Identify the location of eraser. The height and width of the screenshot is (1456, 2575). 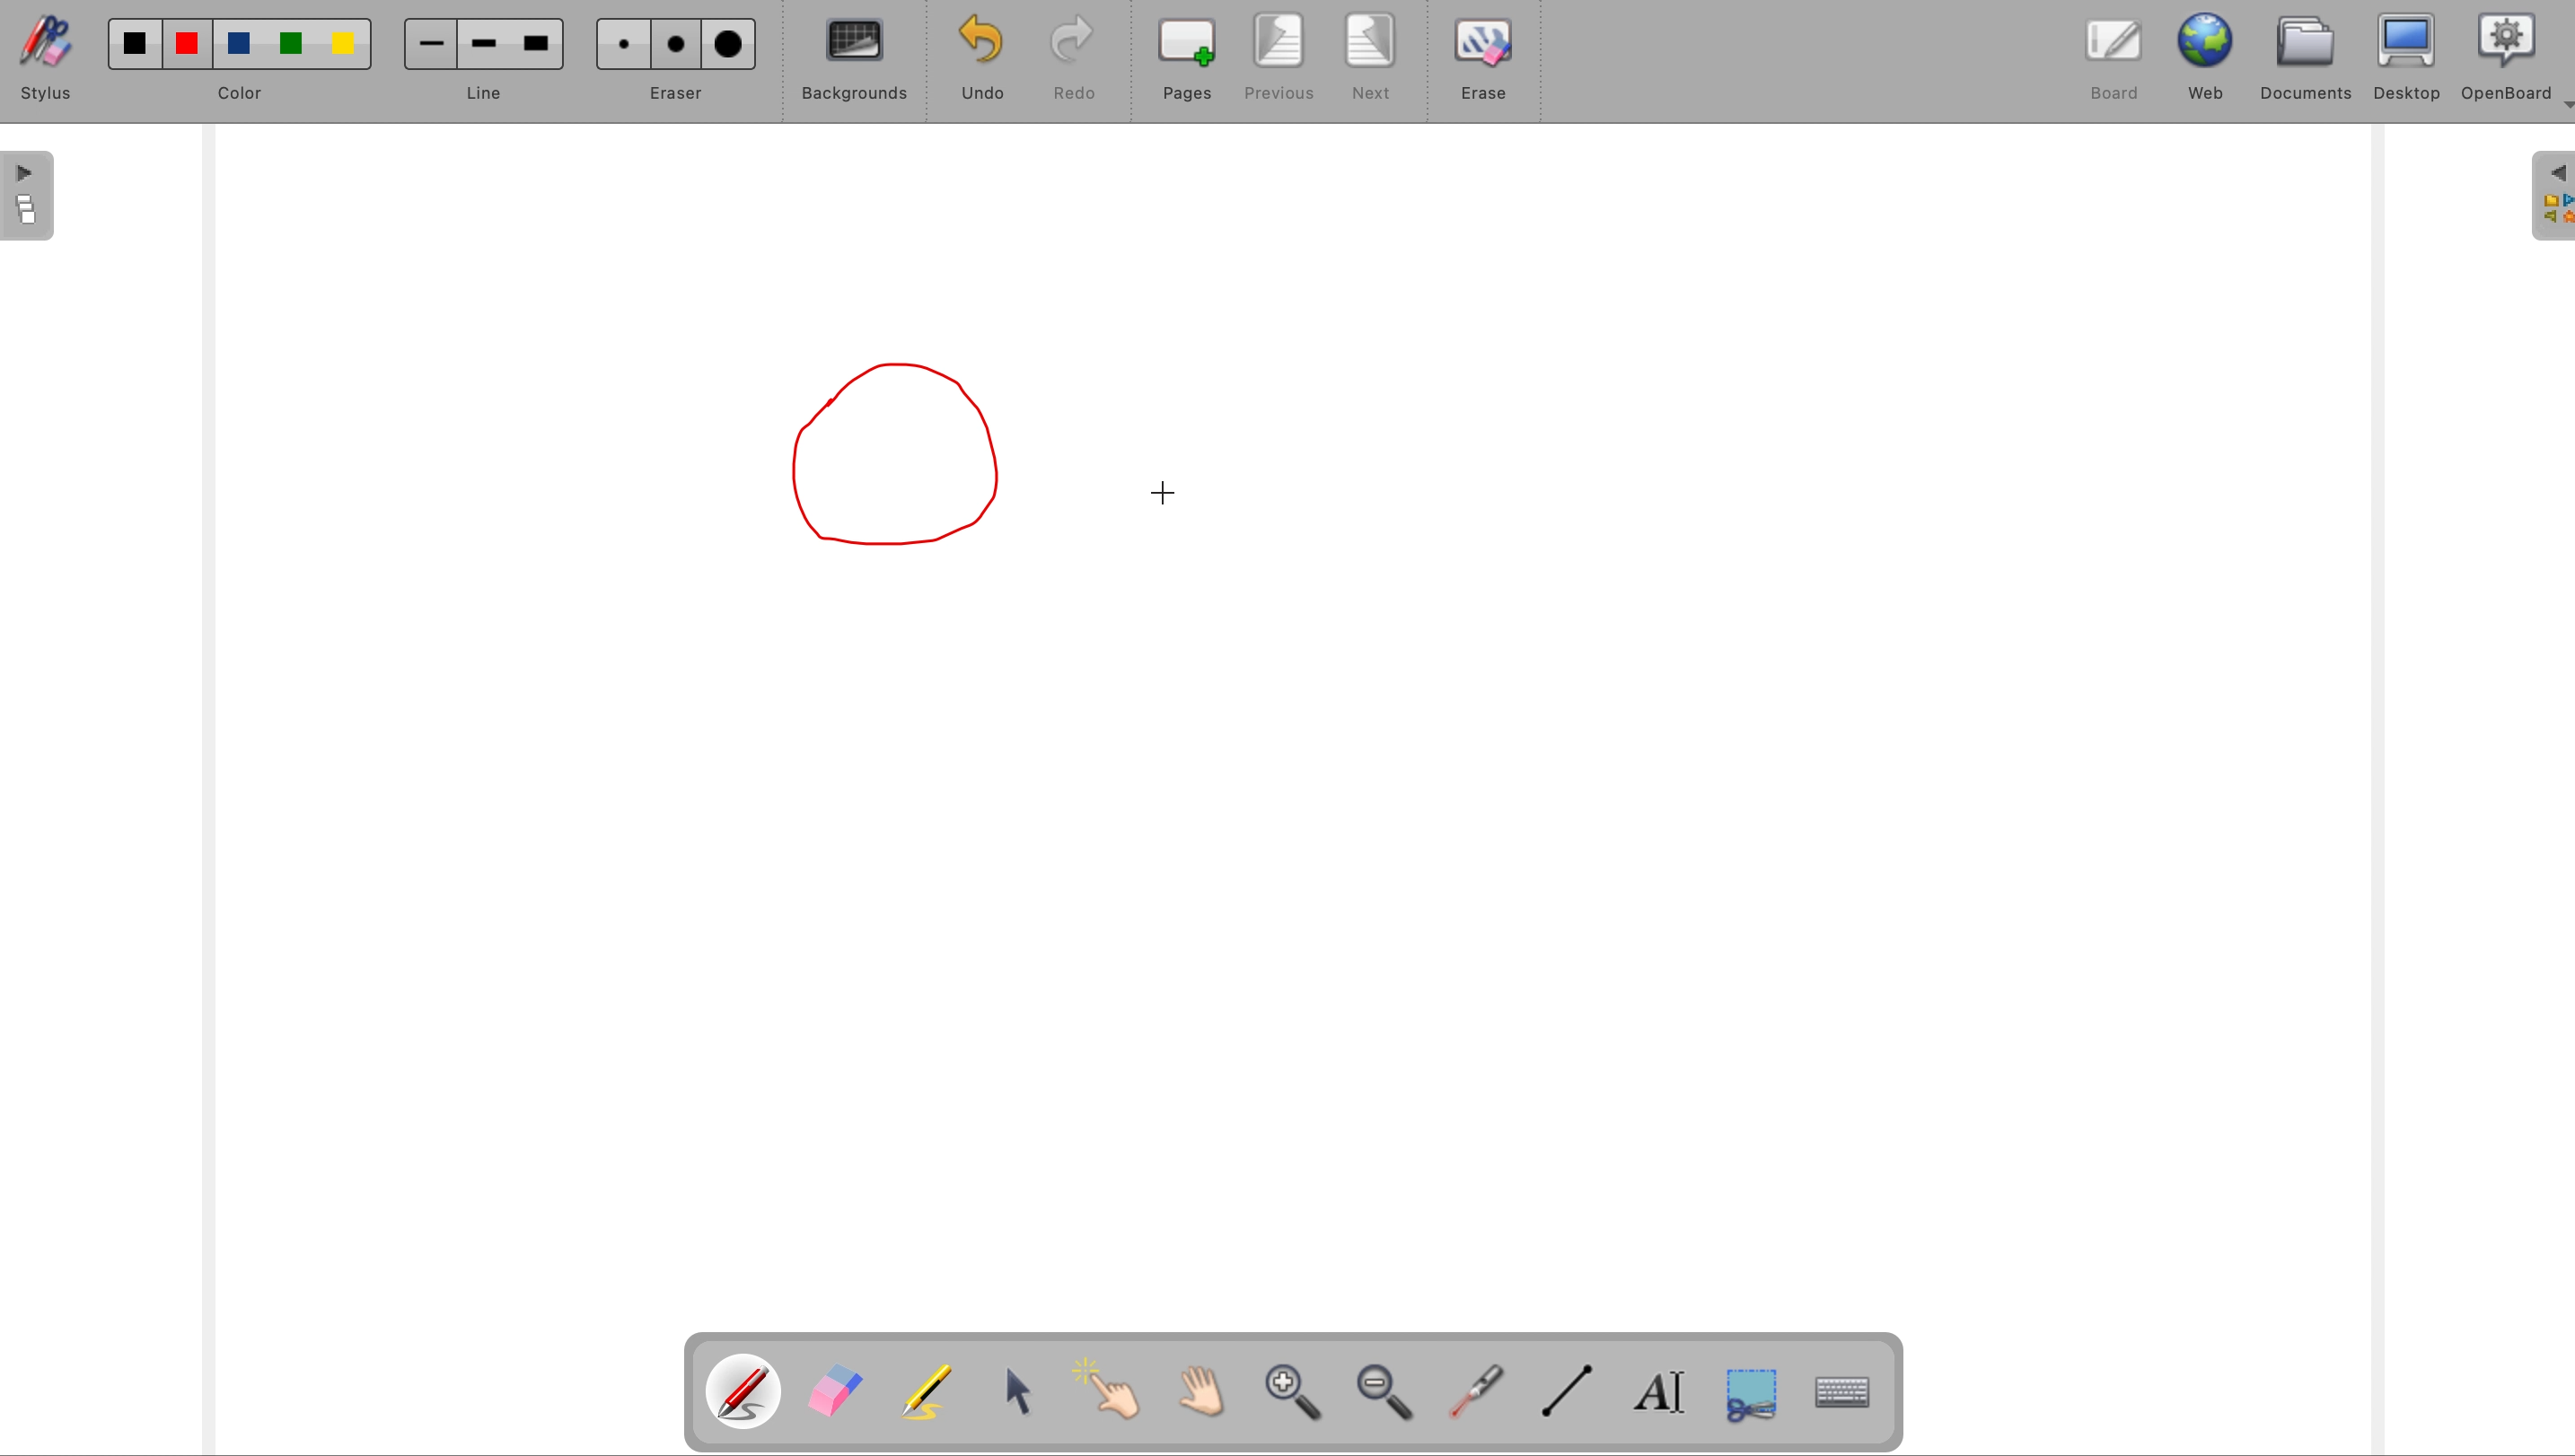
(836, 1392).